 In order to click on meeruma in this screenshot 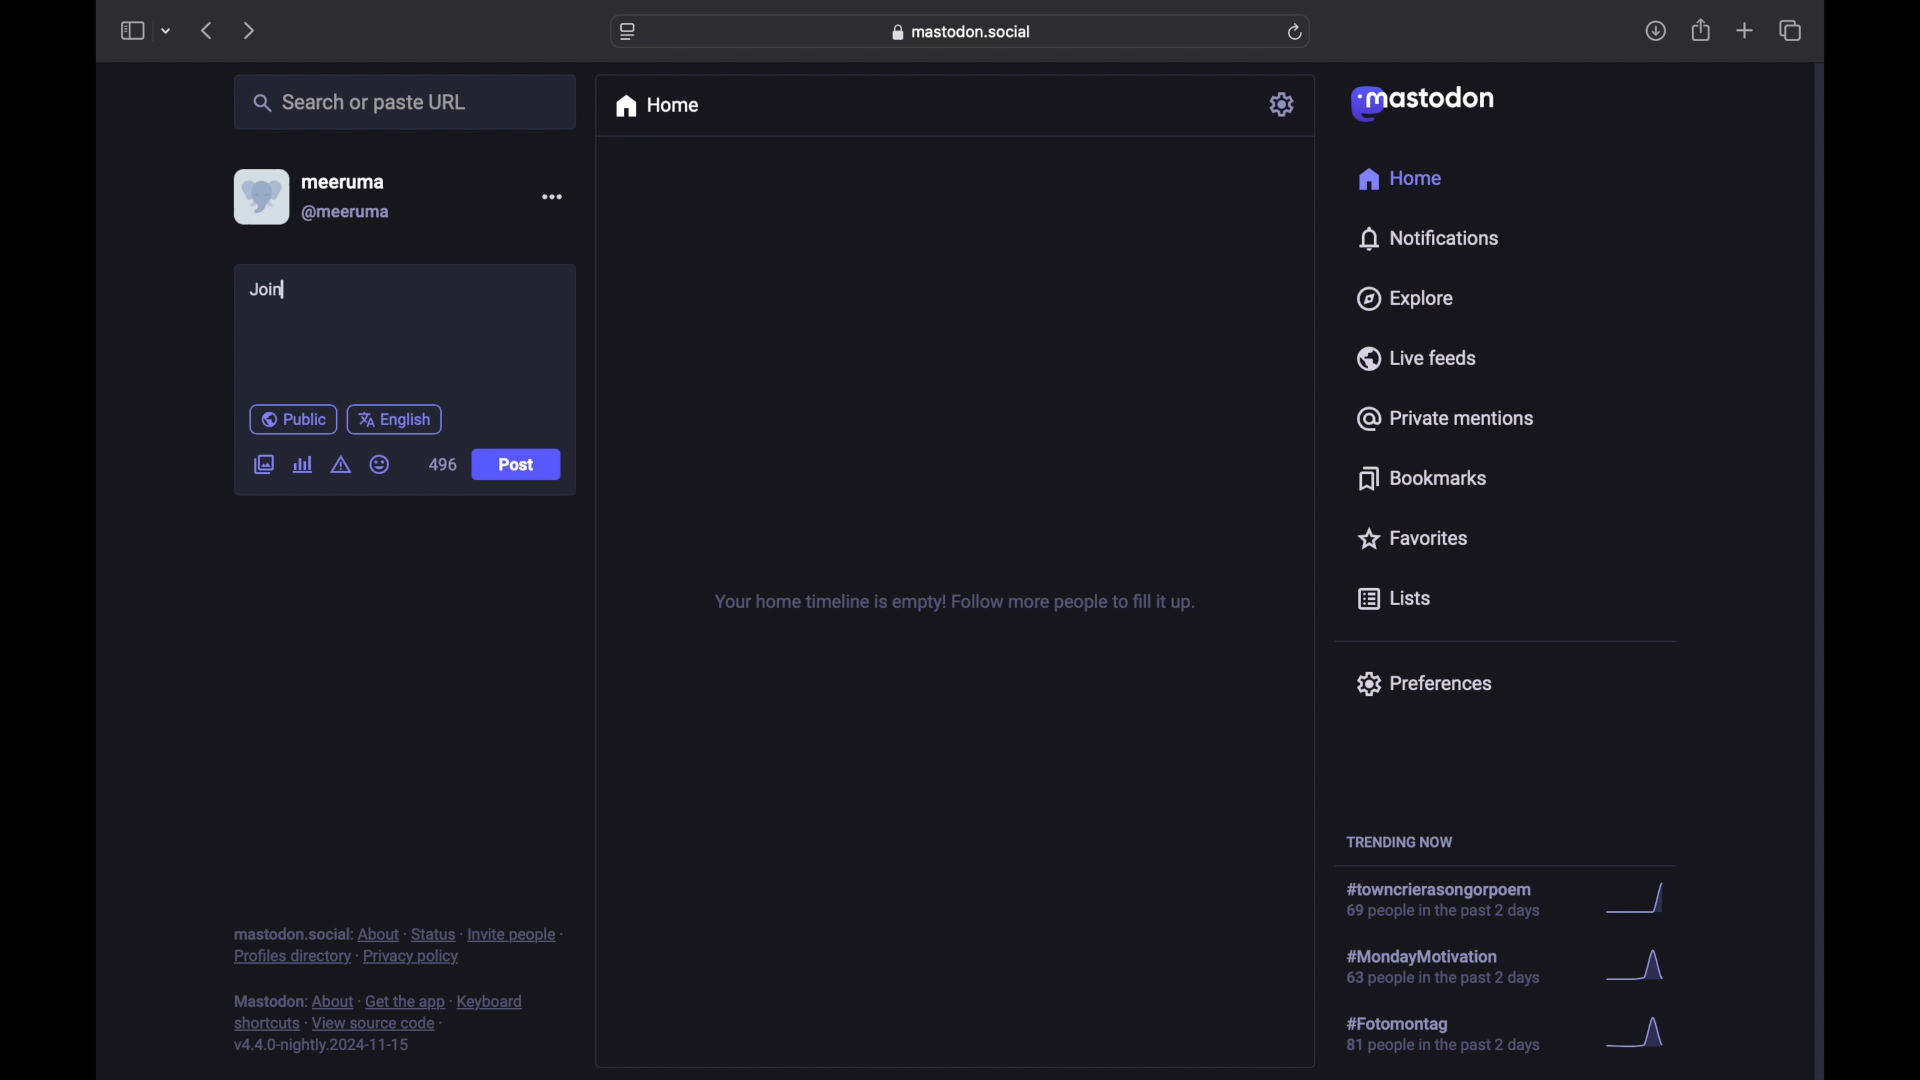, I will do `click(343, 181)`.